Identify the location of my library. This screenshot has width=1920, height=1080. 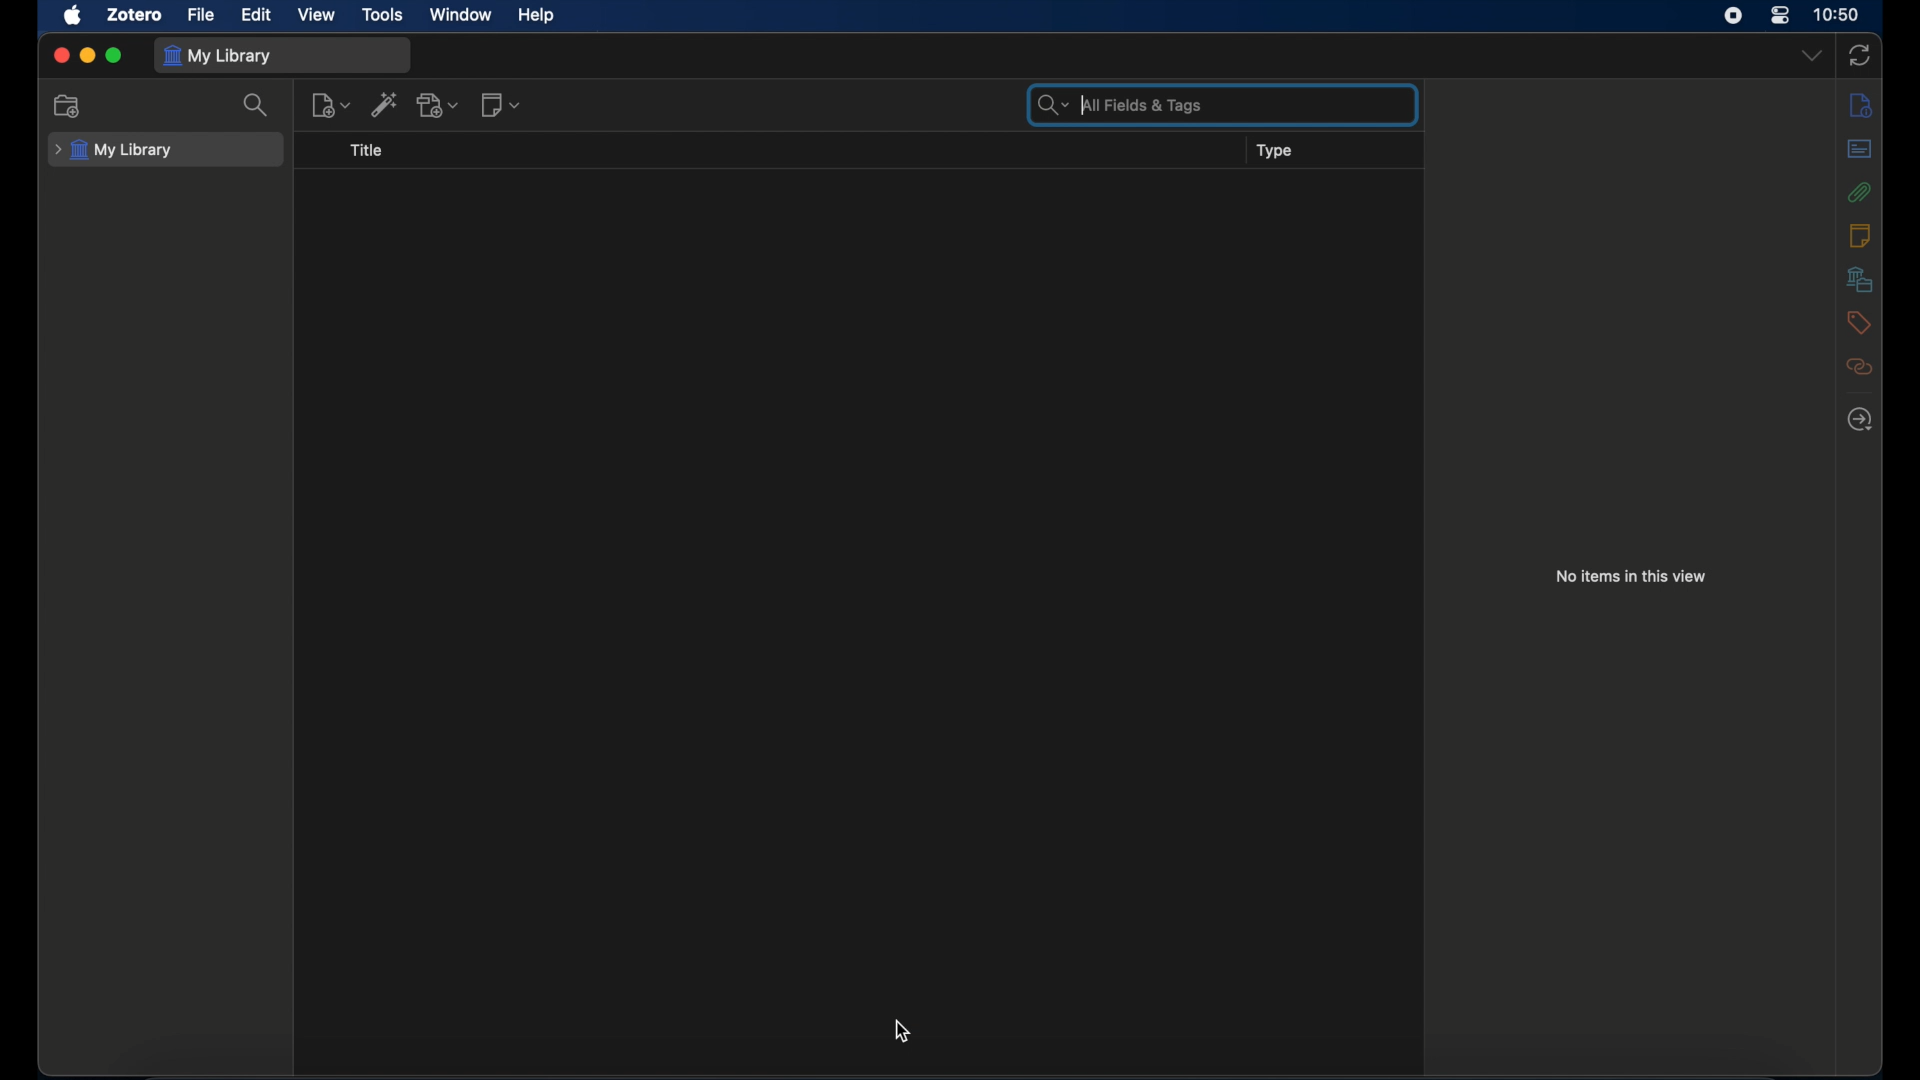
(218, 57).